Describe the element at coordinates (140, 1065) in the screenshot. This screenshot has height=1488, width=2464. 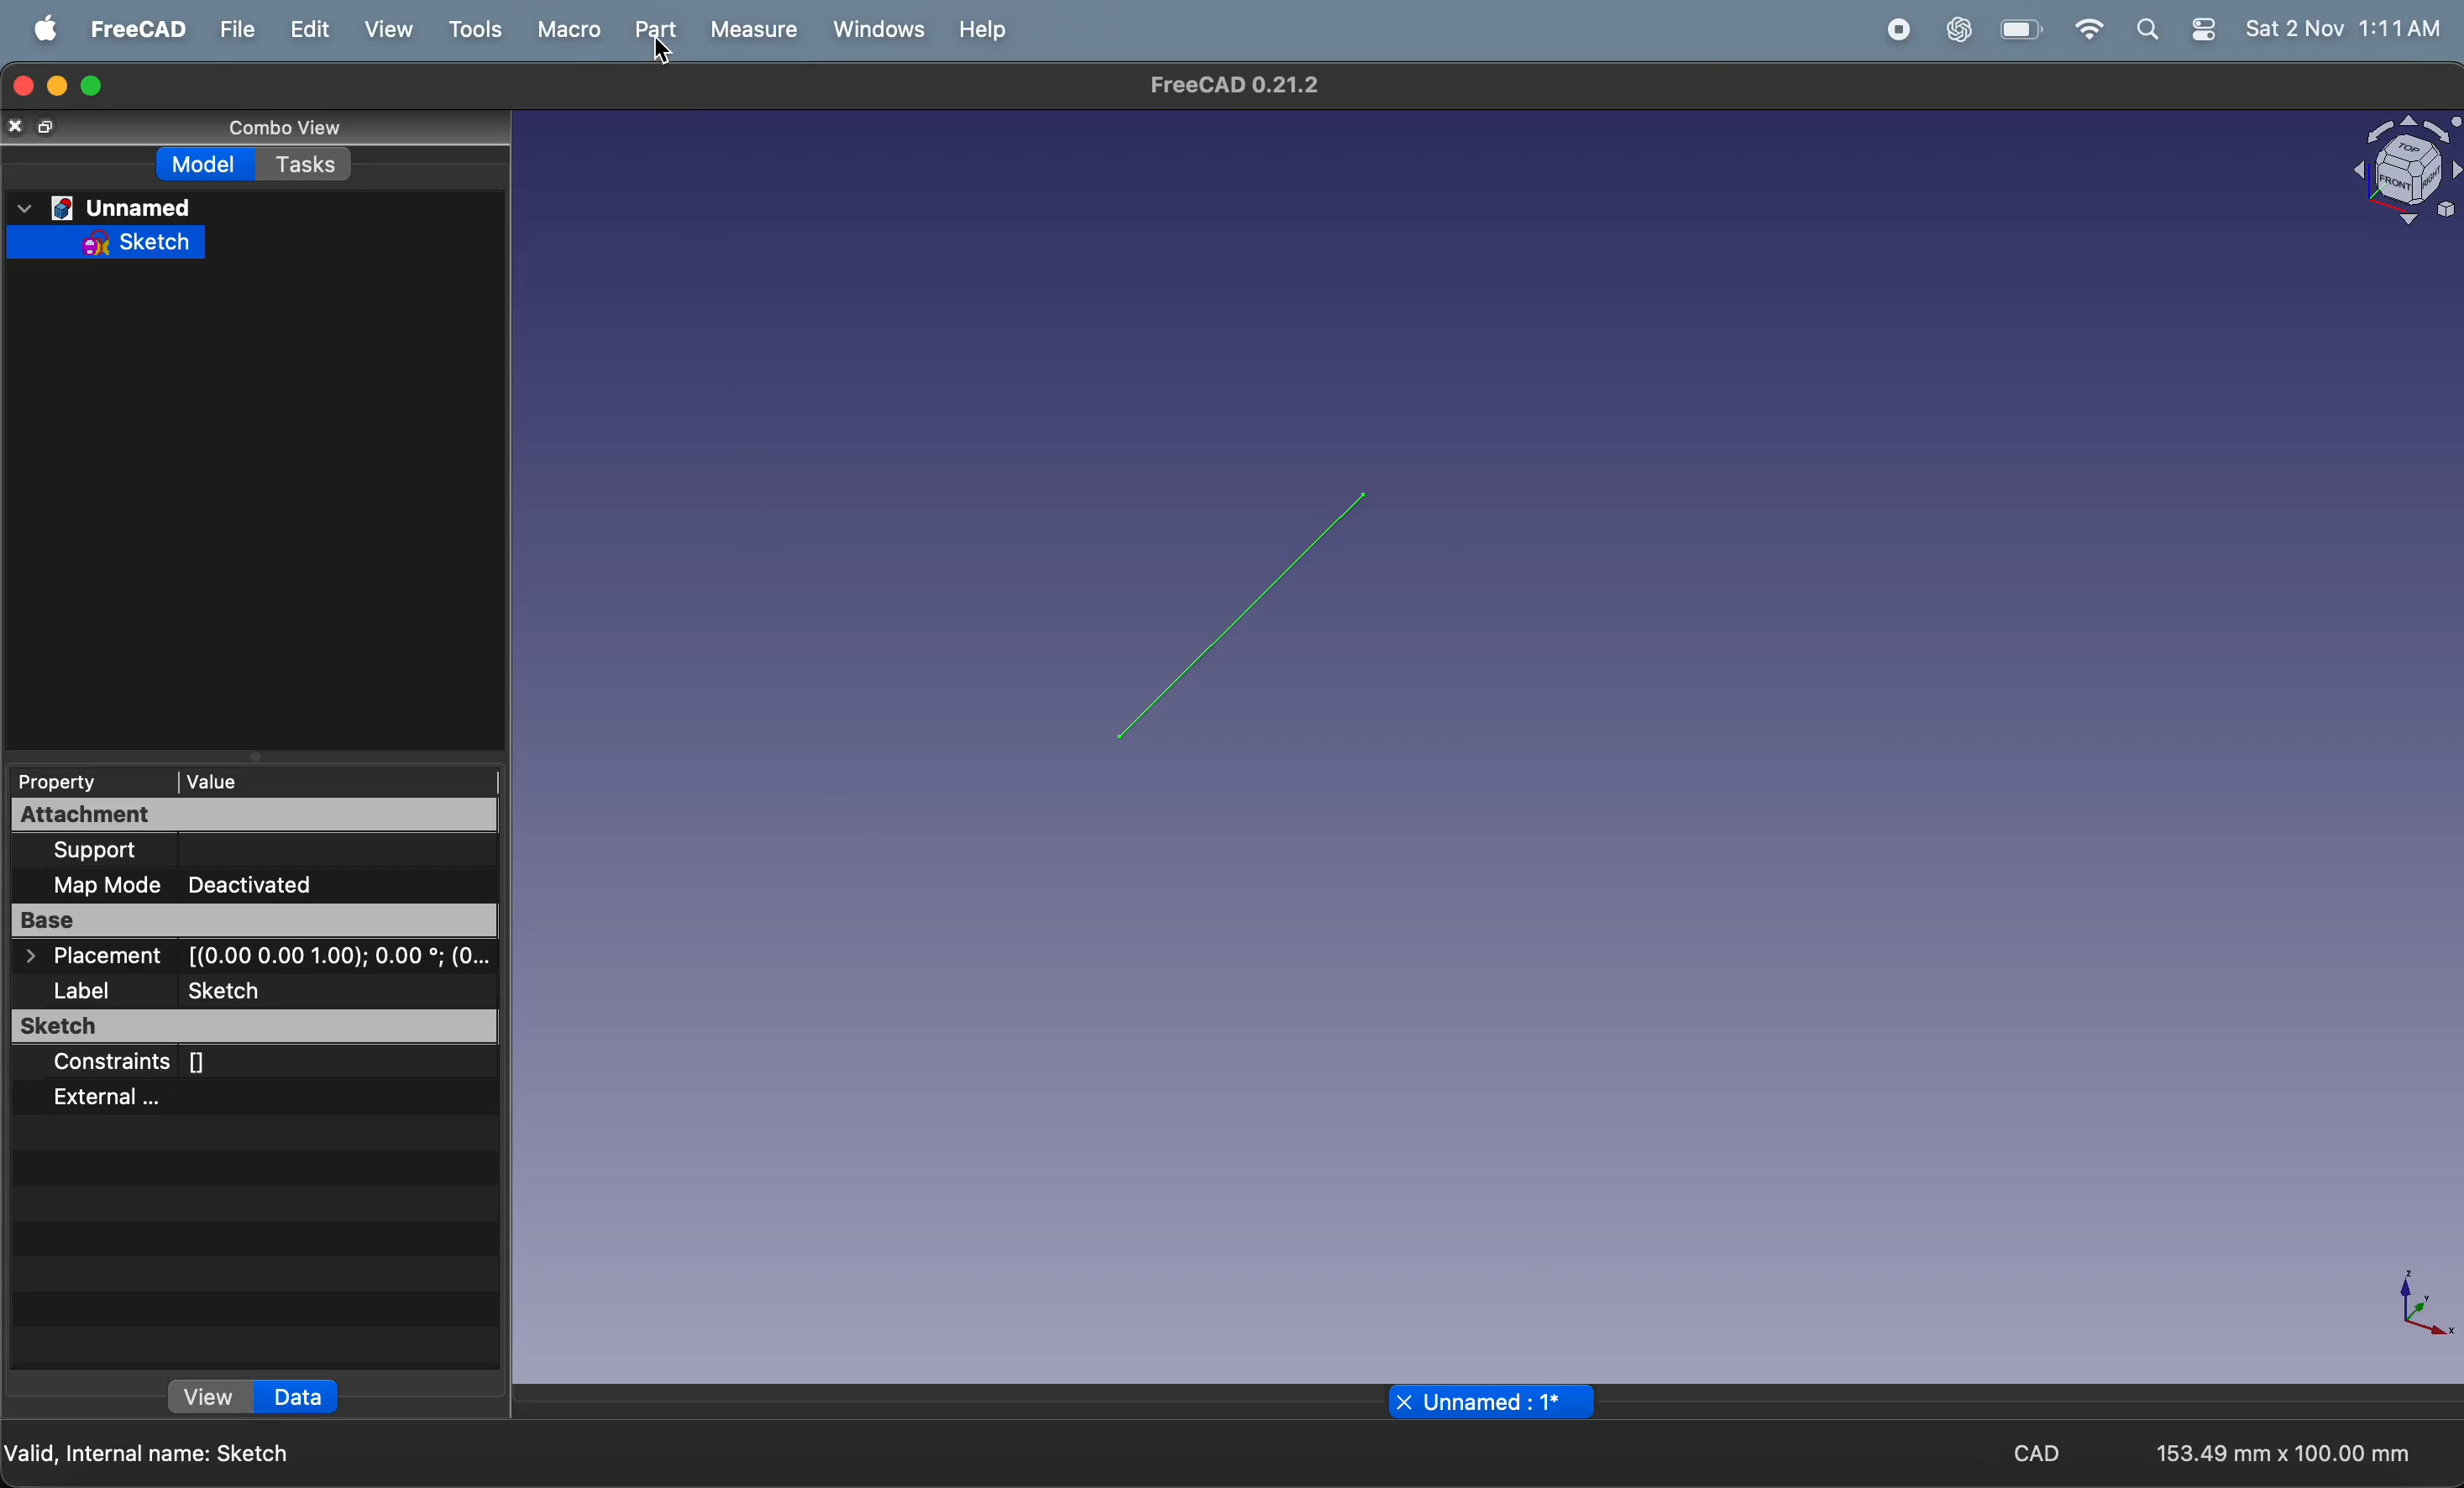
I see `constraints []` at that location.